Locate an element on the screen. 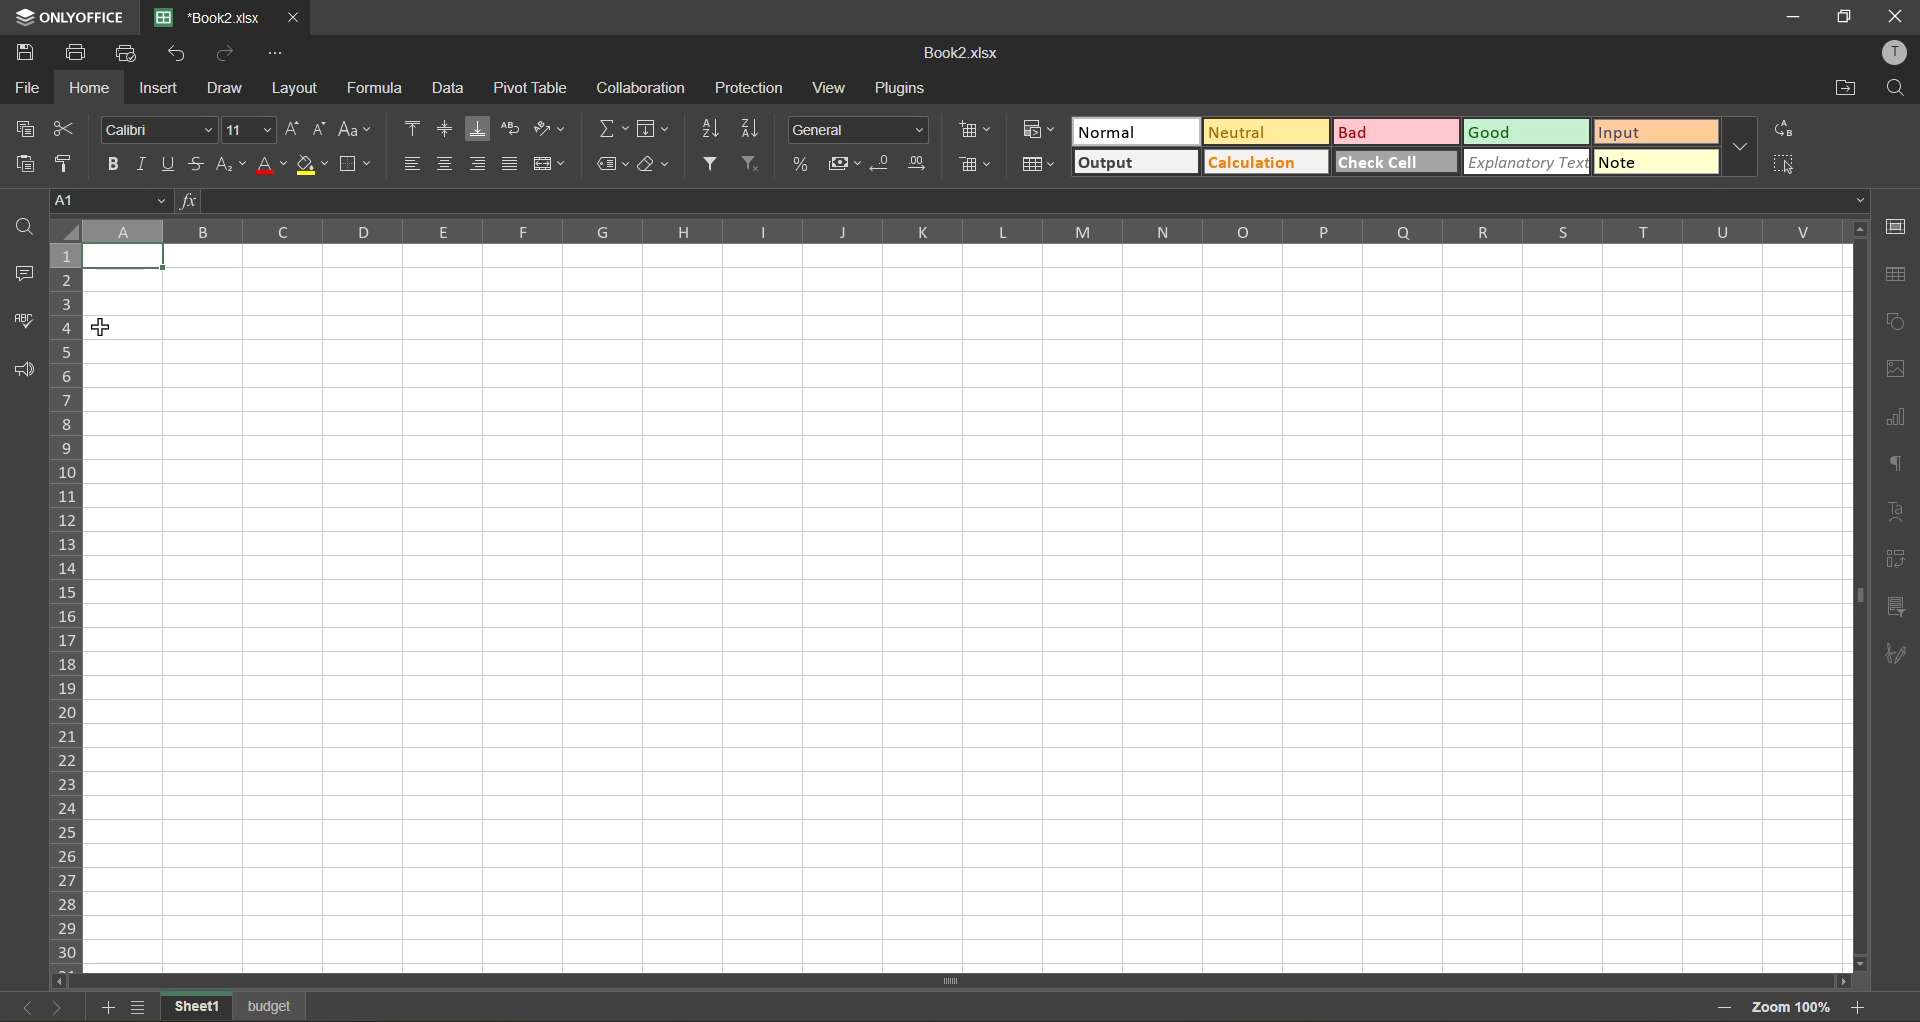  delete cells is located at coordinates (973, 165).